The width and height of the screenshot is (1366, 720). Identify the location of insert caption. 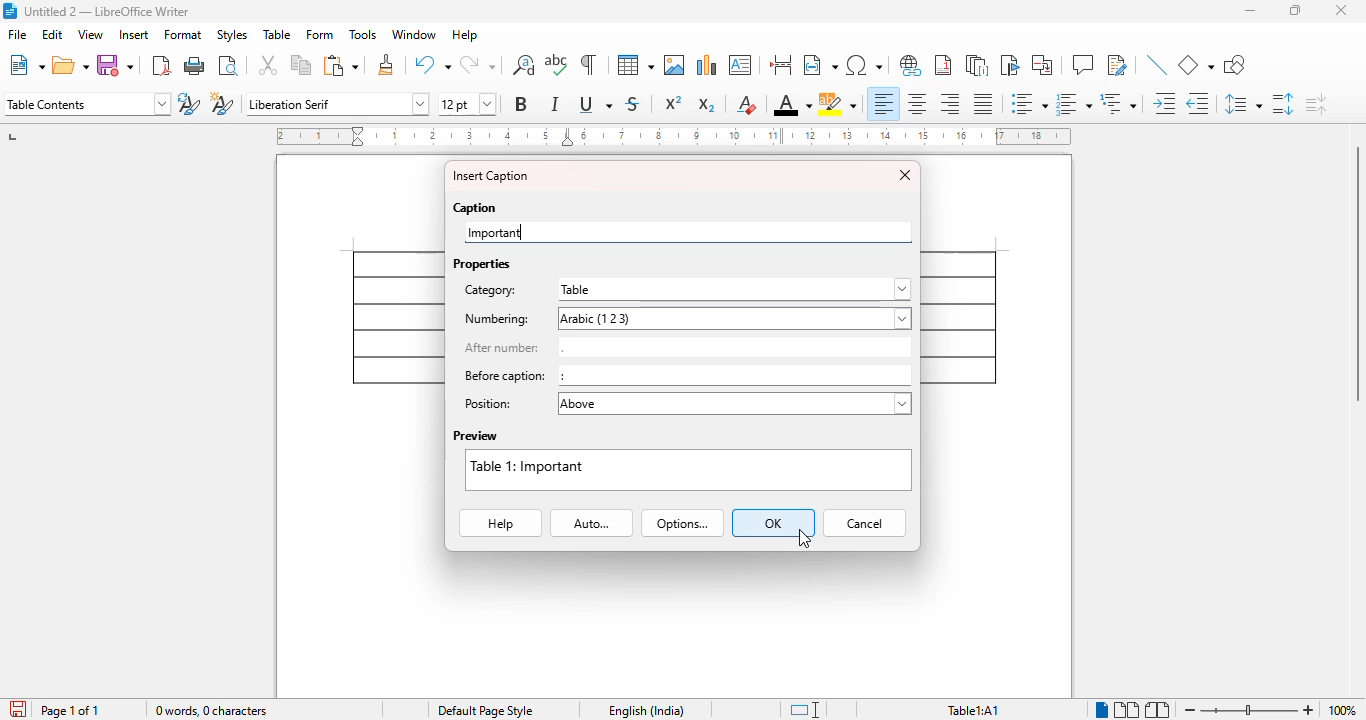
(490, 176).